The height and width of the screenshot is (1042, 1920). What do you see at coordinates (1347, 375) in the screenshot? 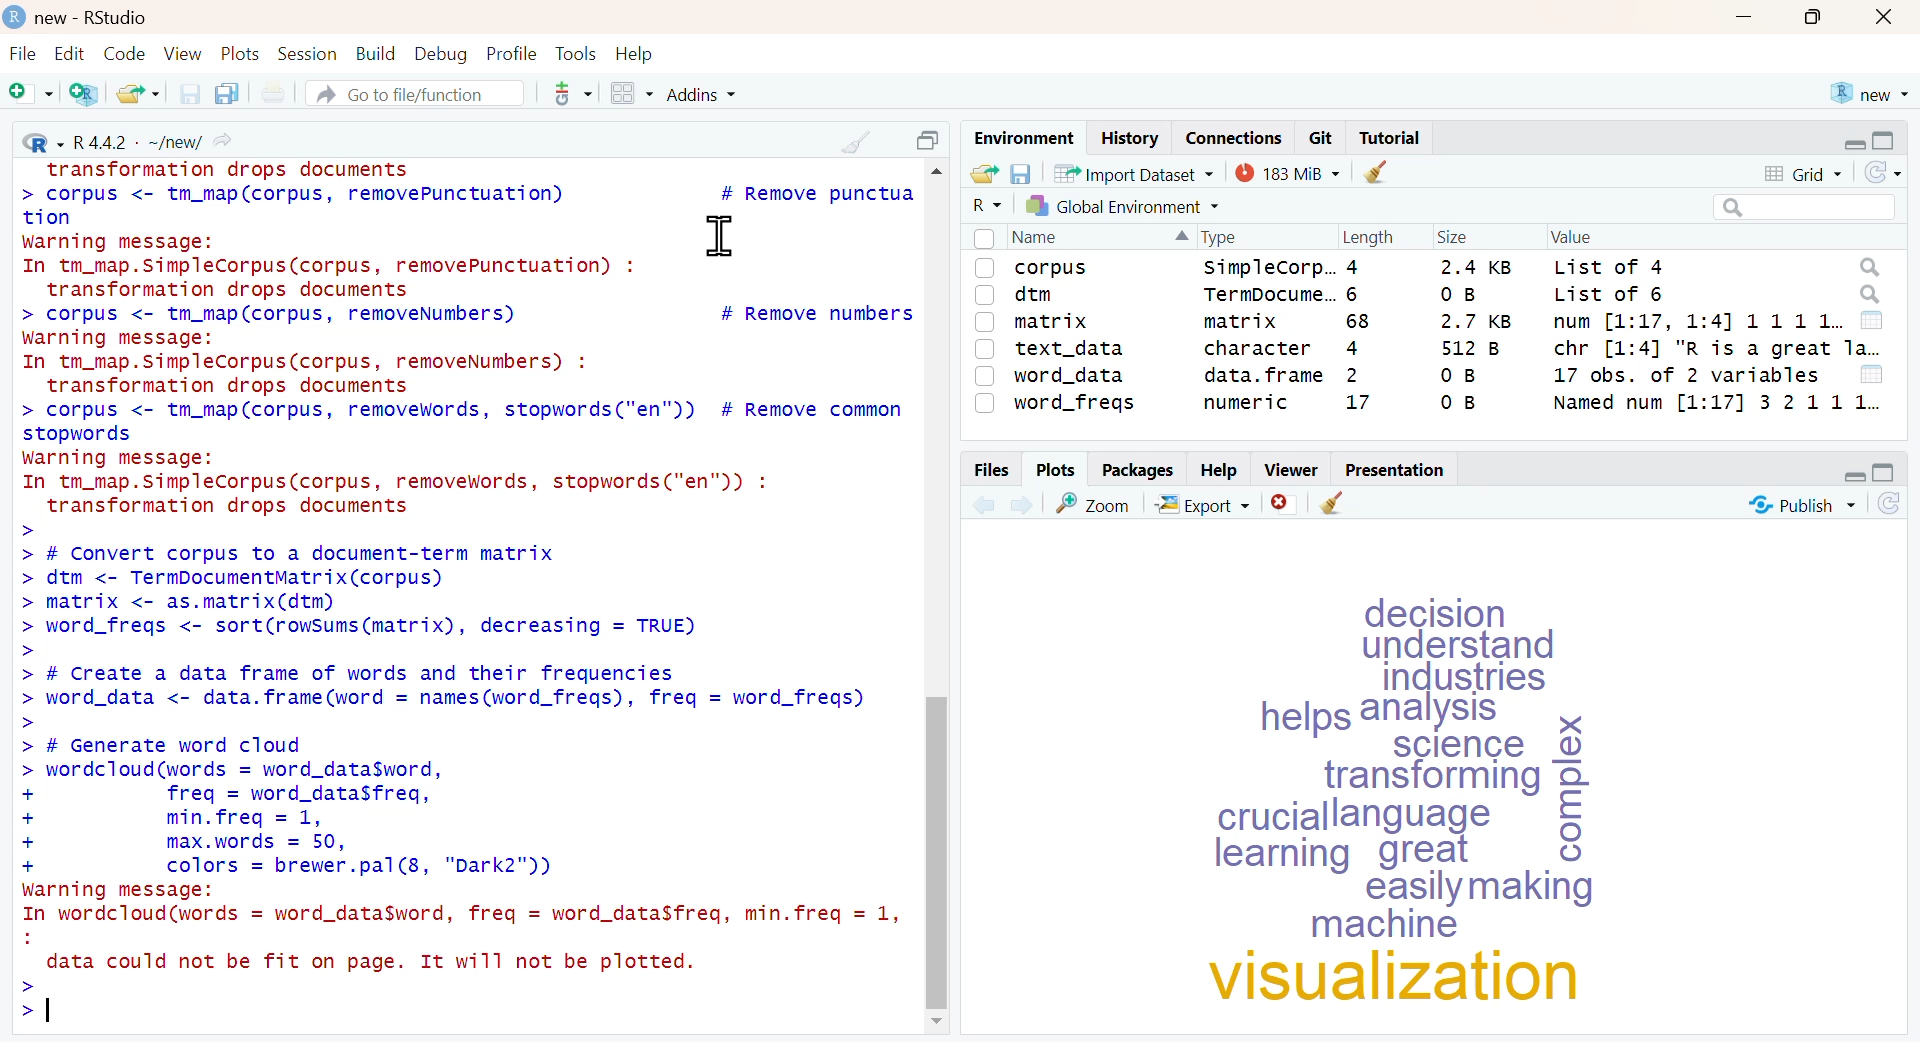
I see `2` at bounding box center [1347, 375].